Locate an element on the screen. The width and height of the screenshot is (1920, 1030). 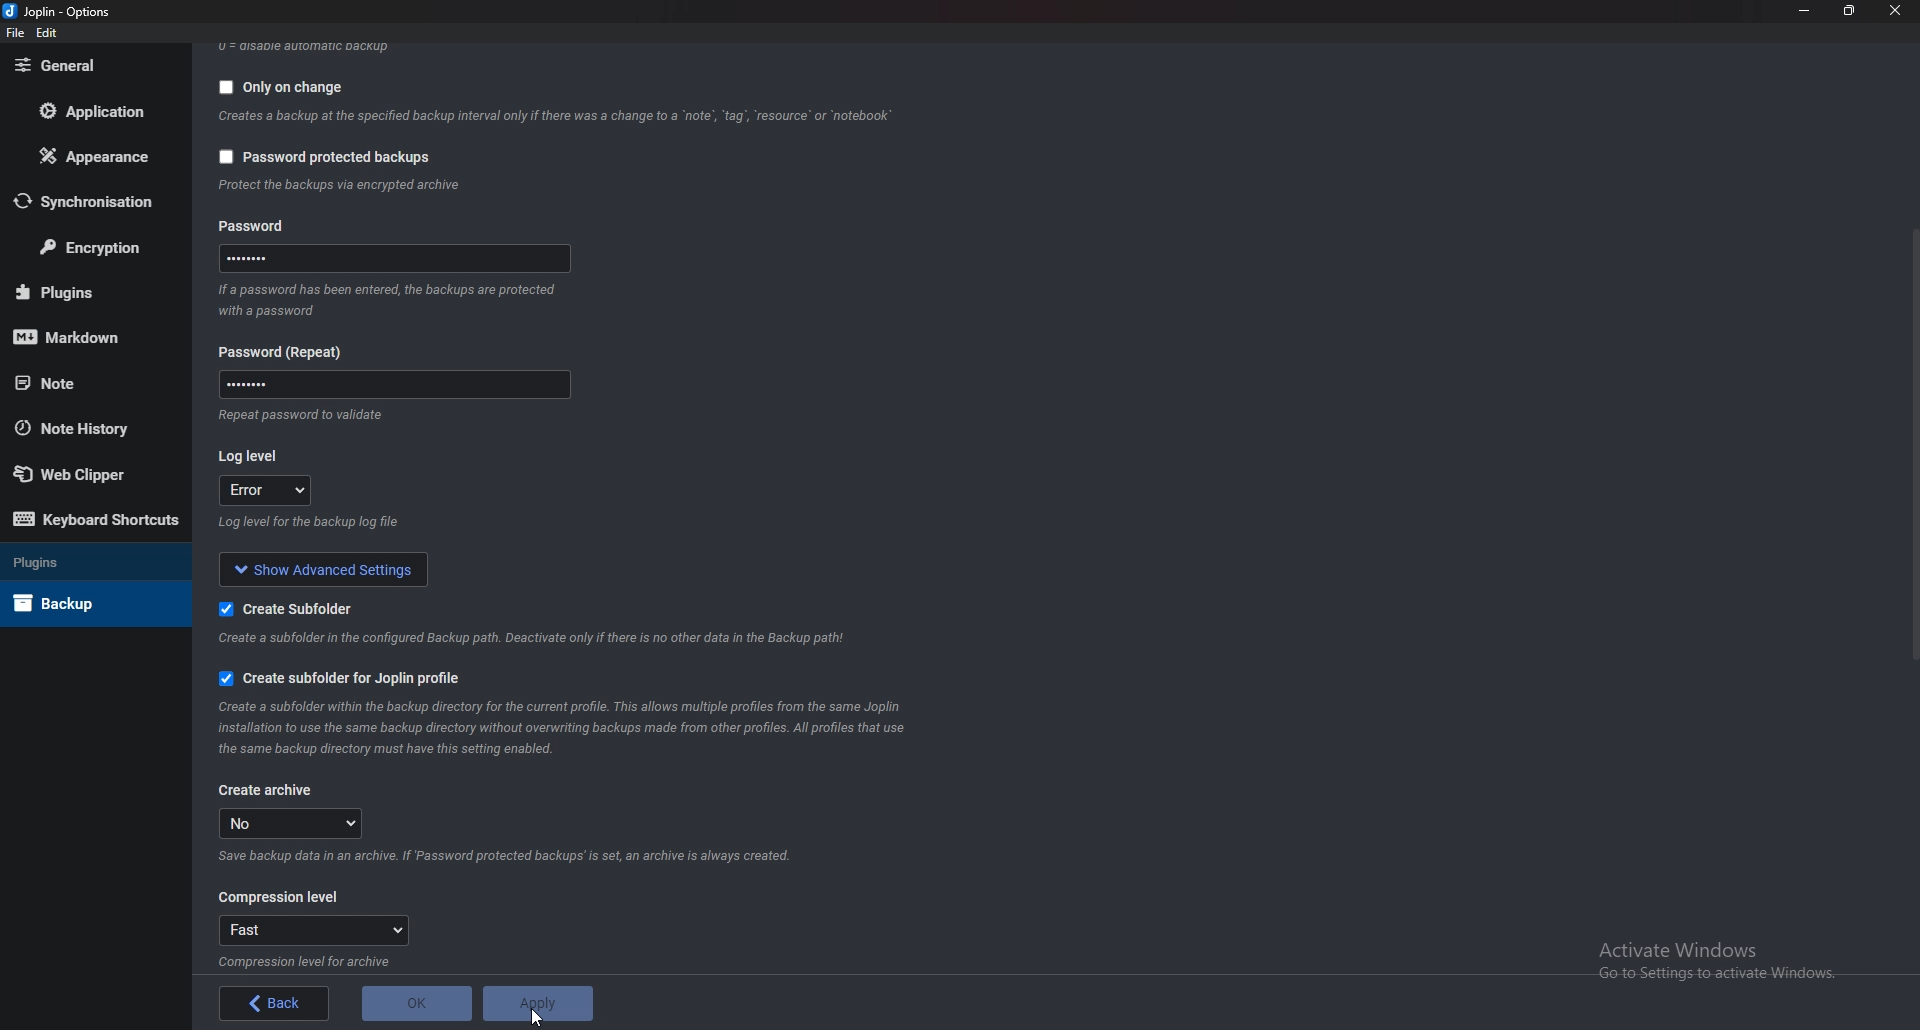
Plugins is located at coordinates (77, 561).